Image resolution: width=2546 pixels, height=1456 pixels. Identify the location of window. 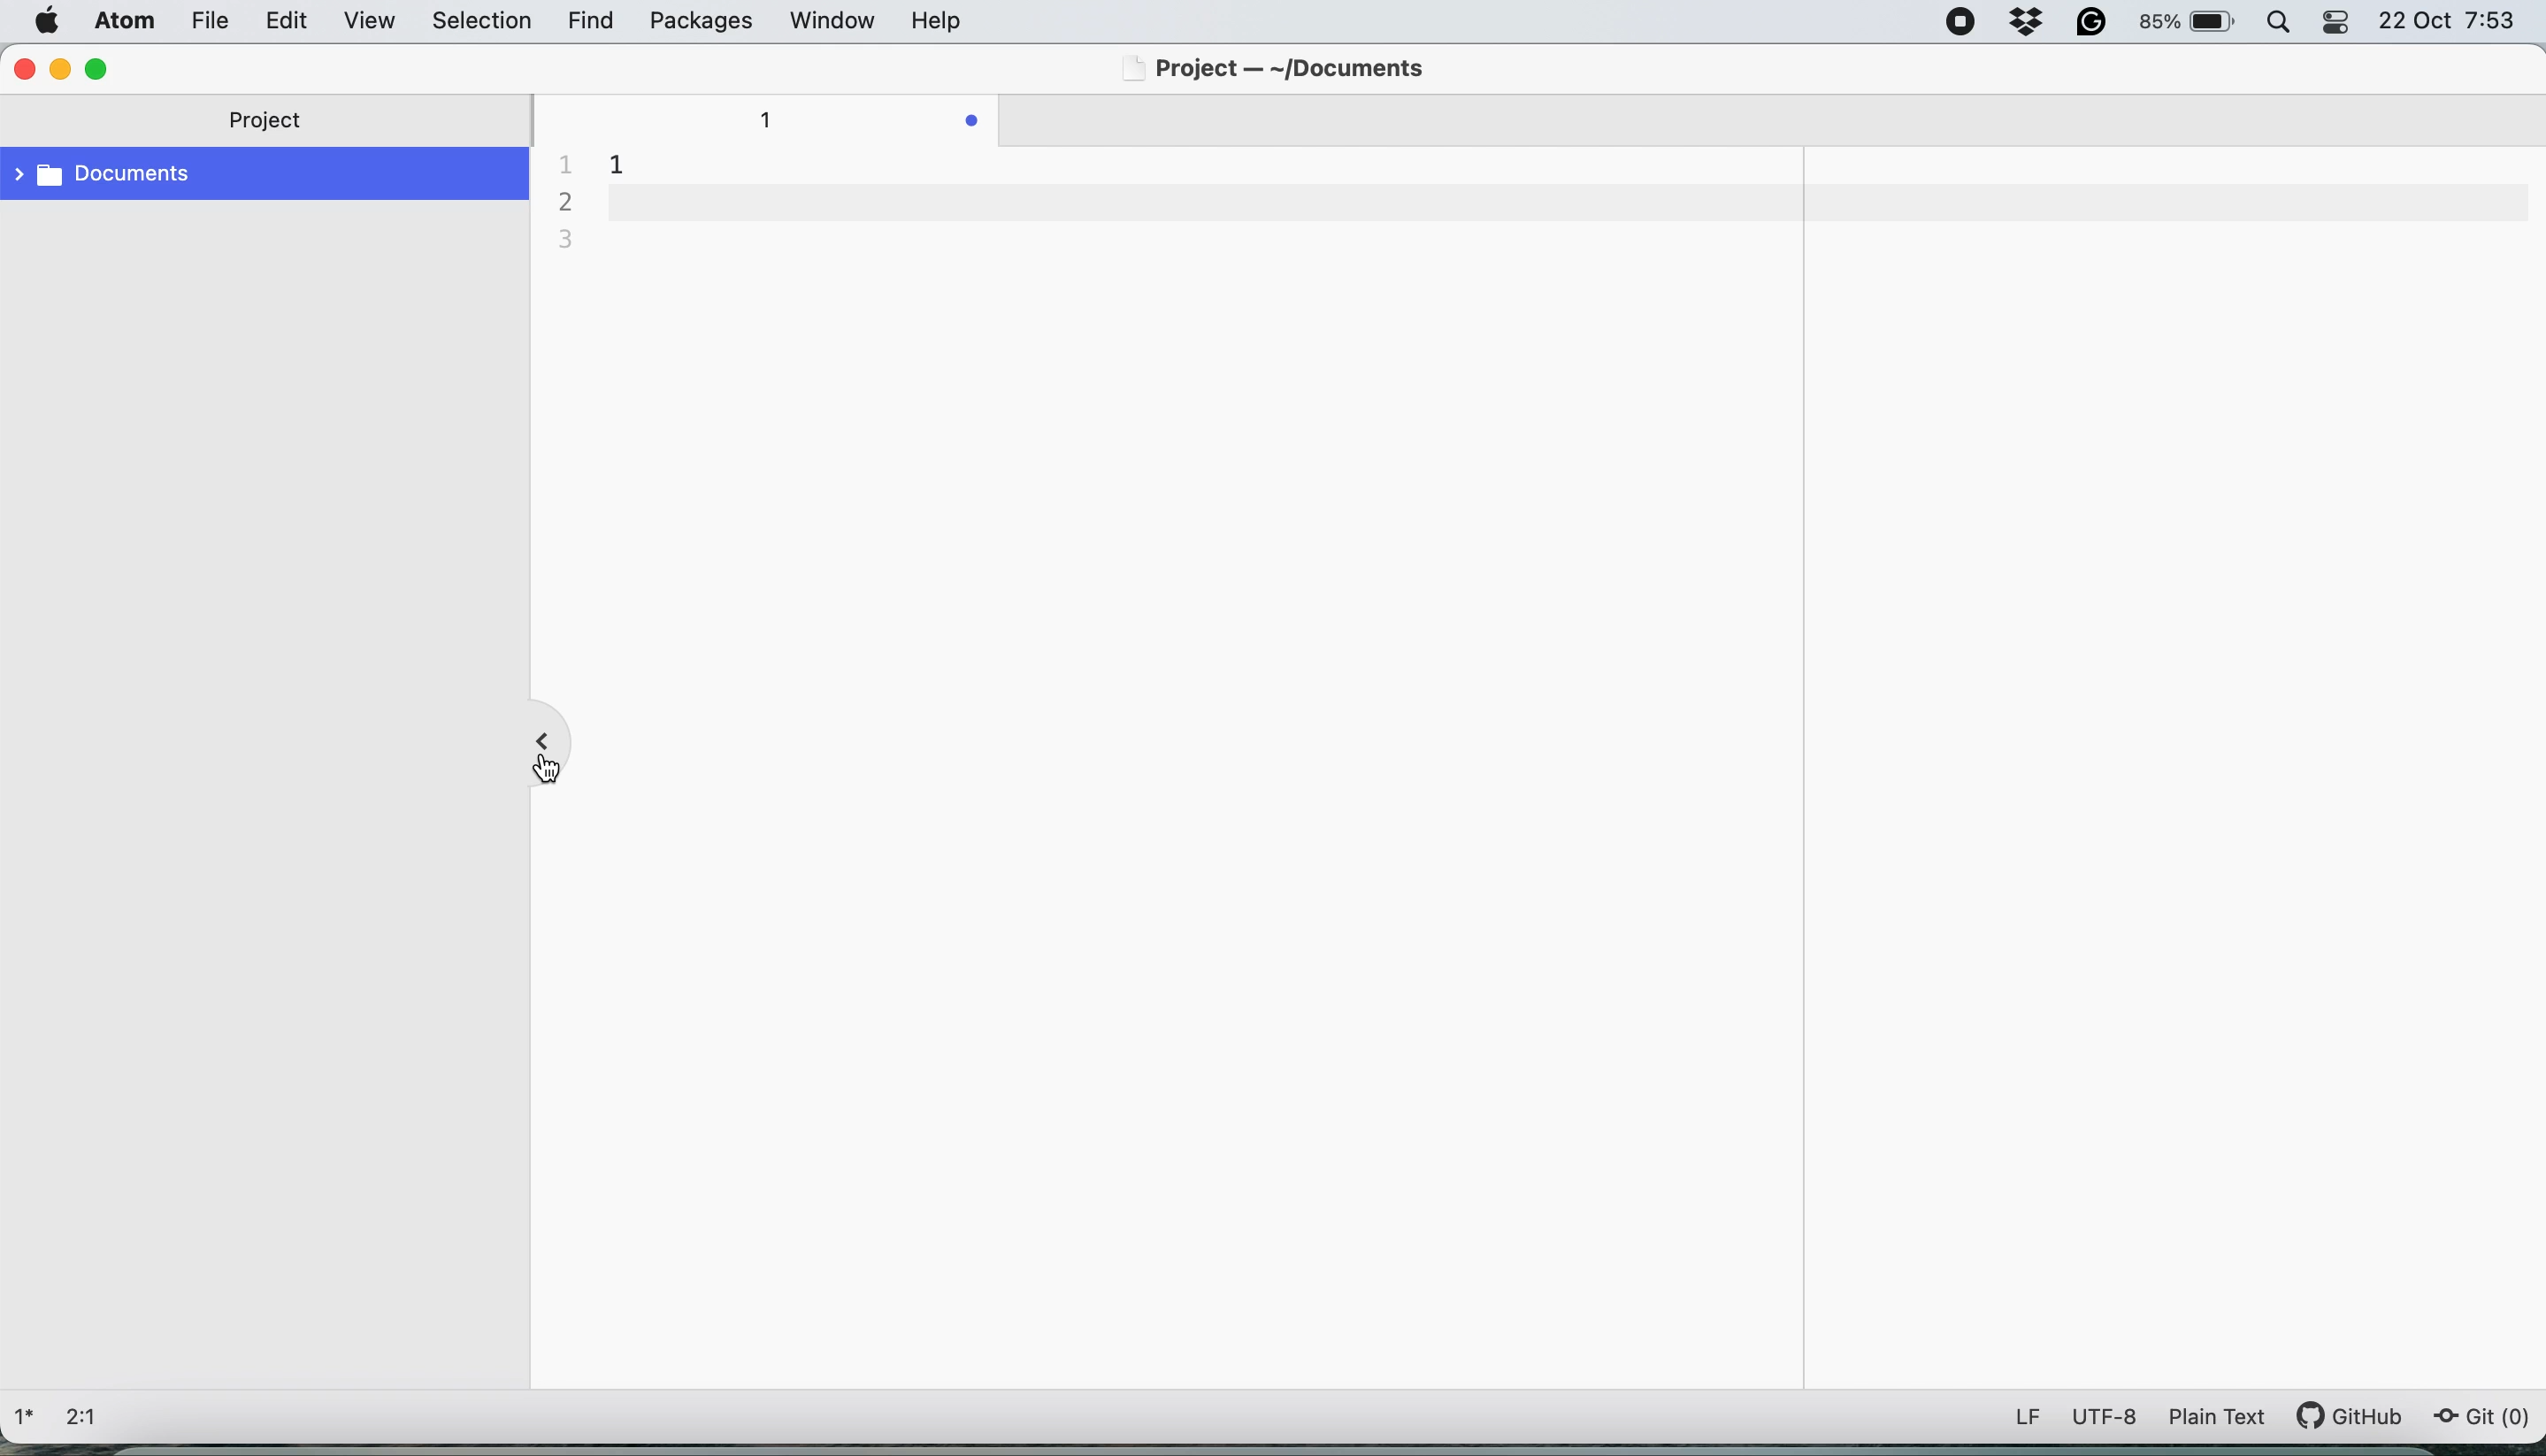
(830, 20).